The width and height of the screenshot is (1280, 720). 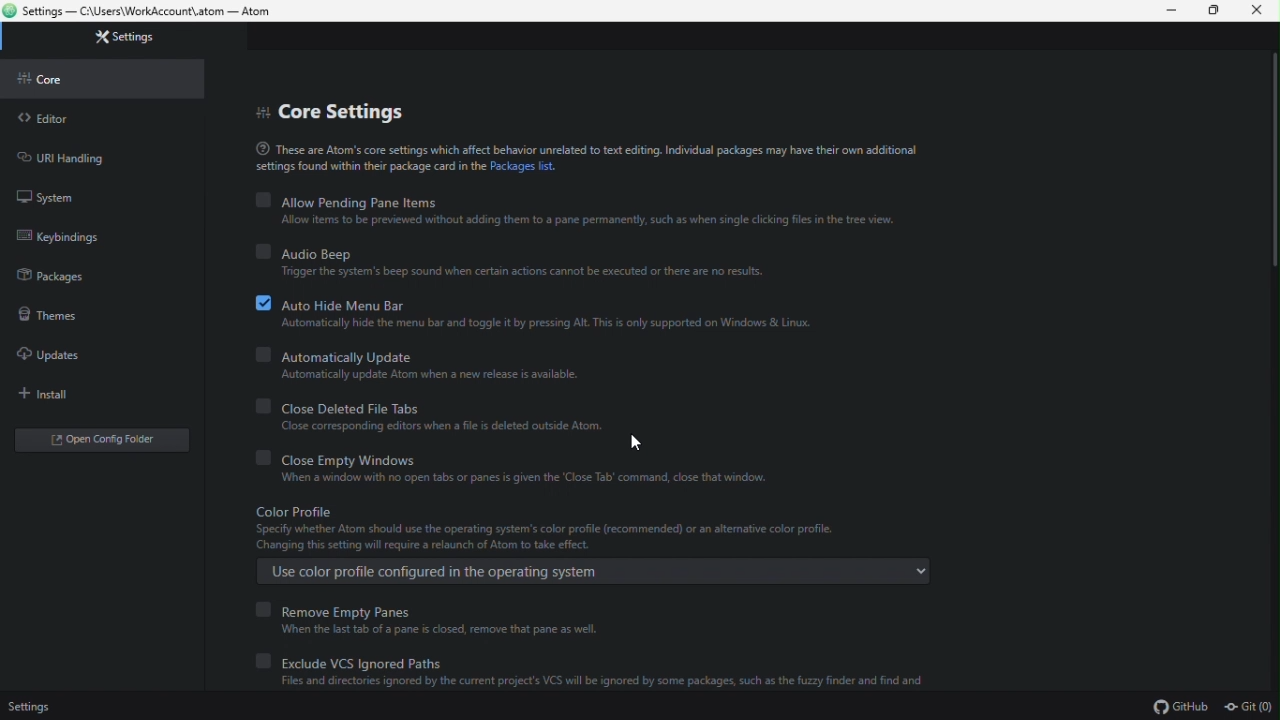 I want to click on Allow items to be previewed without adding them to a pane permanently, such as when single clicking files in the tree view., so click(x=577, y=220).